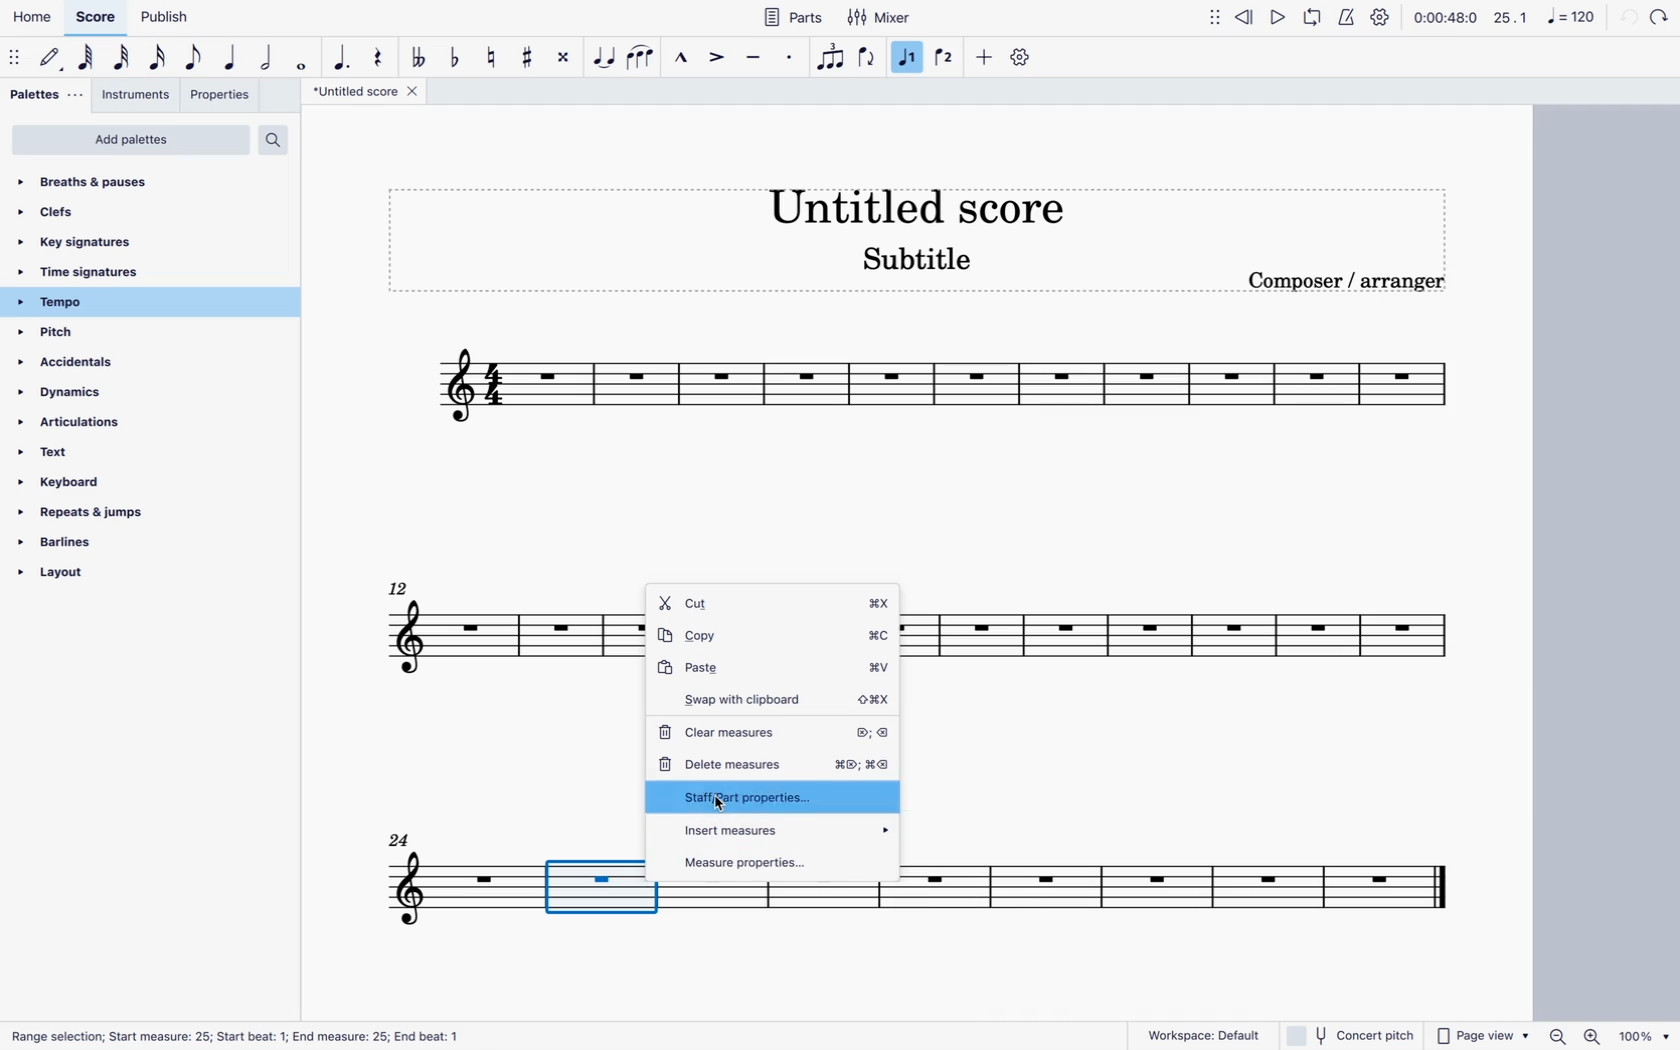 This screenshot has height=1050, width=1680. I want to click on key signatures, so click(103, 245).